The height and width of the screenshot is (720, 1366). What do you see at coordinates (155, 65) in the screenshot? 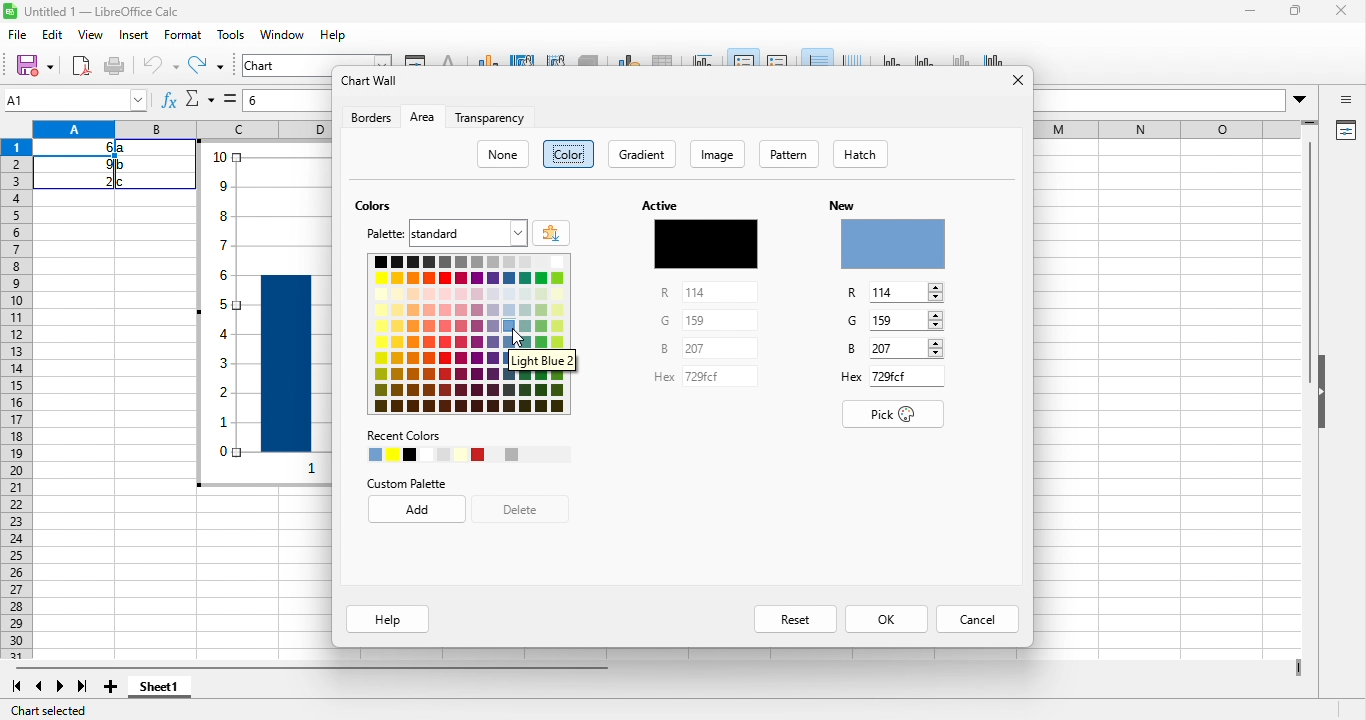
I see `undo` at bounding box center [155, 65].